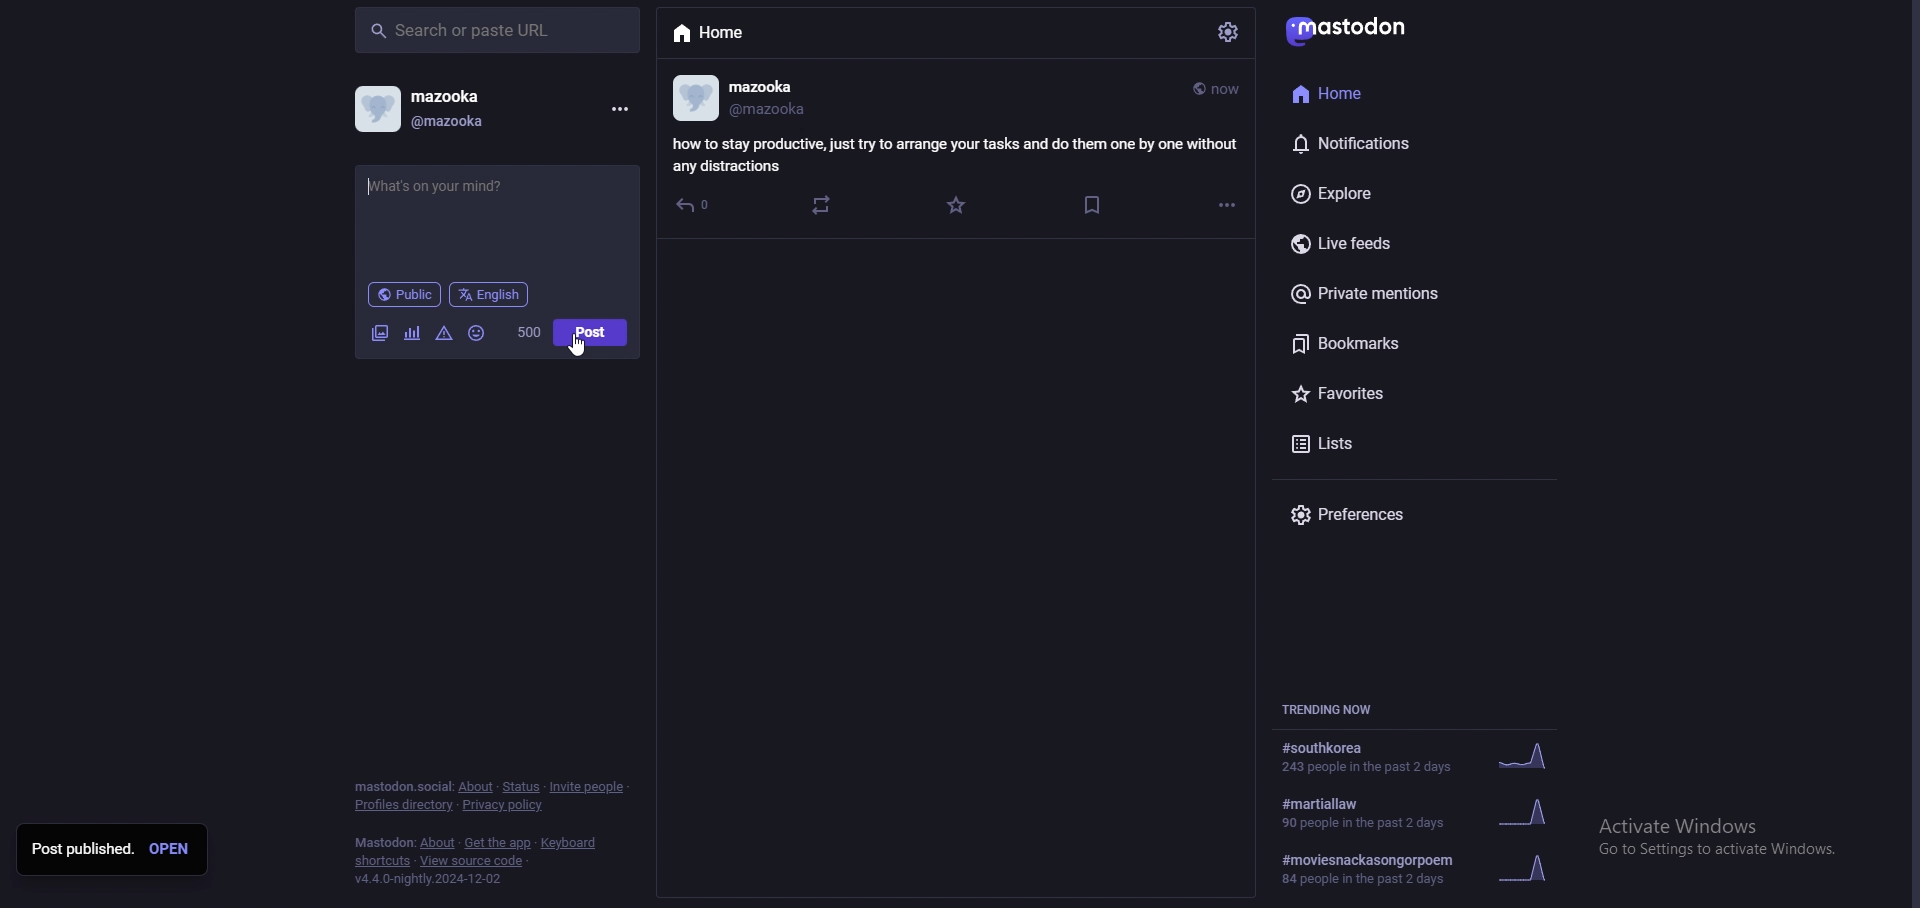 The height and width of the screenshot is (908, 1920). What do you see at coordinates (436, 843) in the screenshot?
I see `about` at bounding box center [436, 843].